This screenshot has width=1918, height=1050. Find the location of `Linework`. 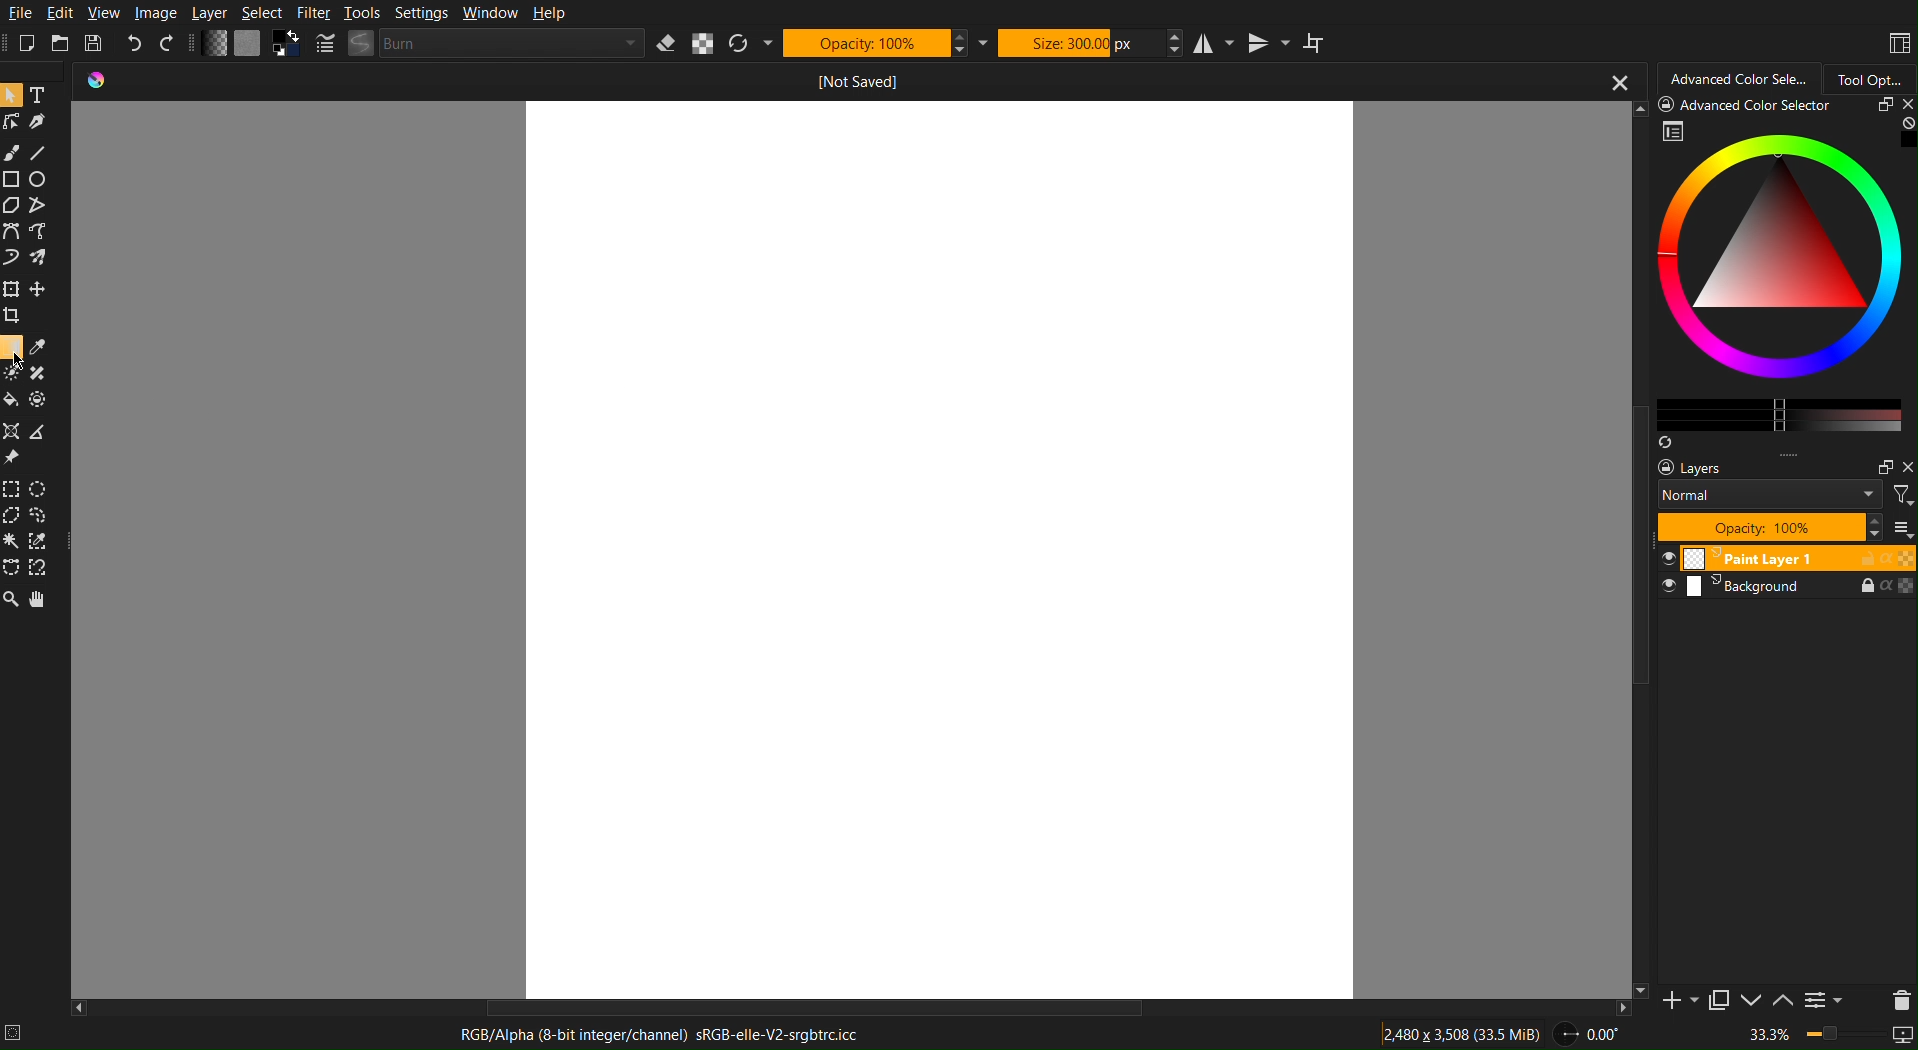

Linework is located at coordinates (13, 121).